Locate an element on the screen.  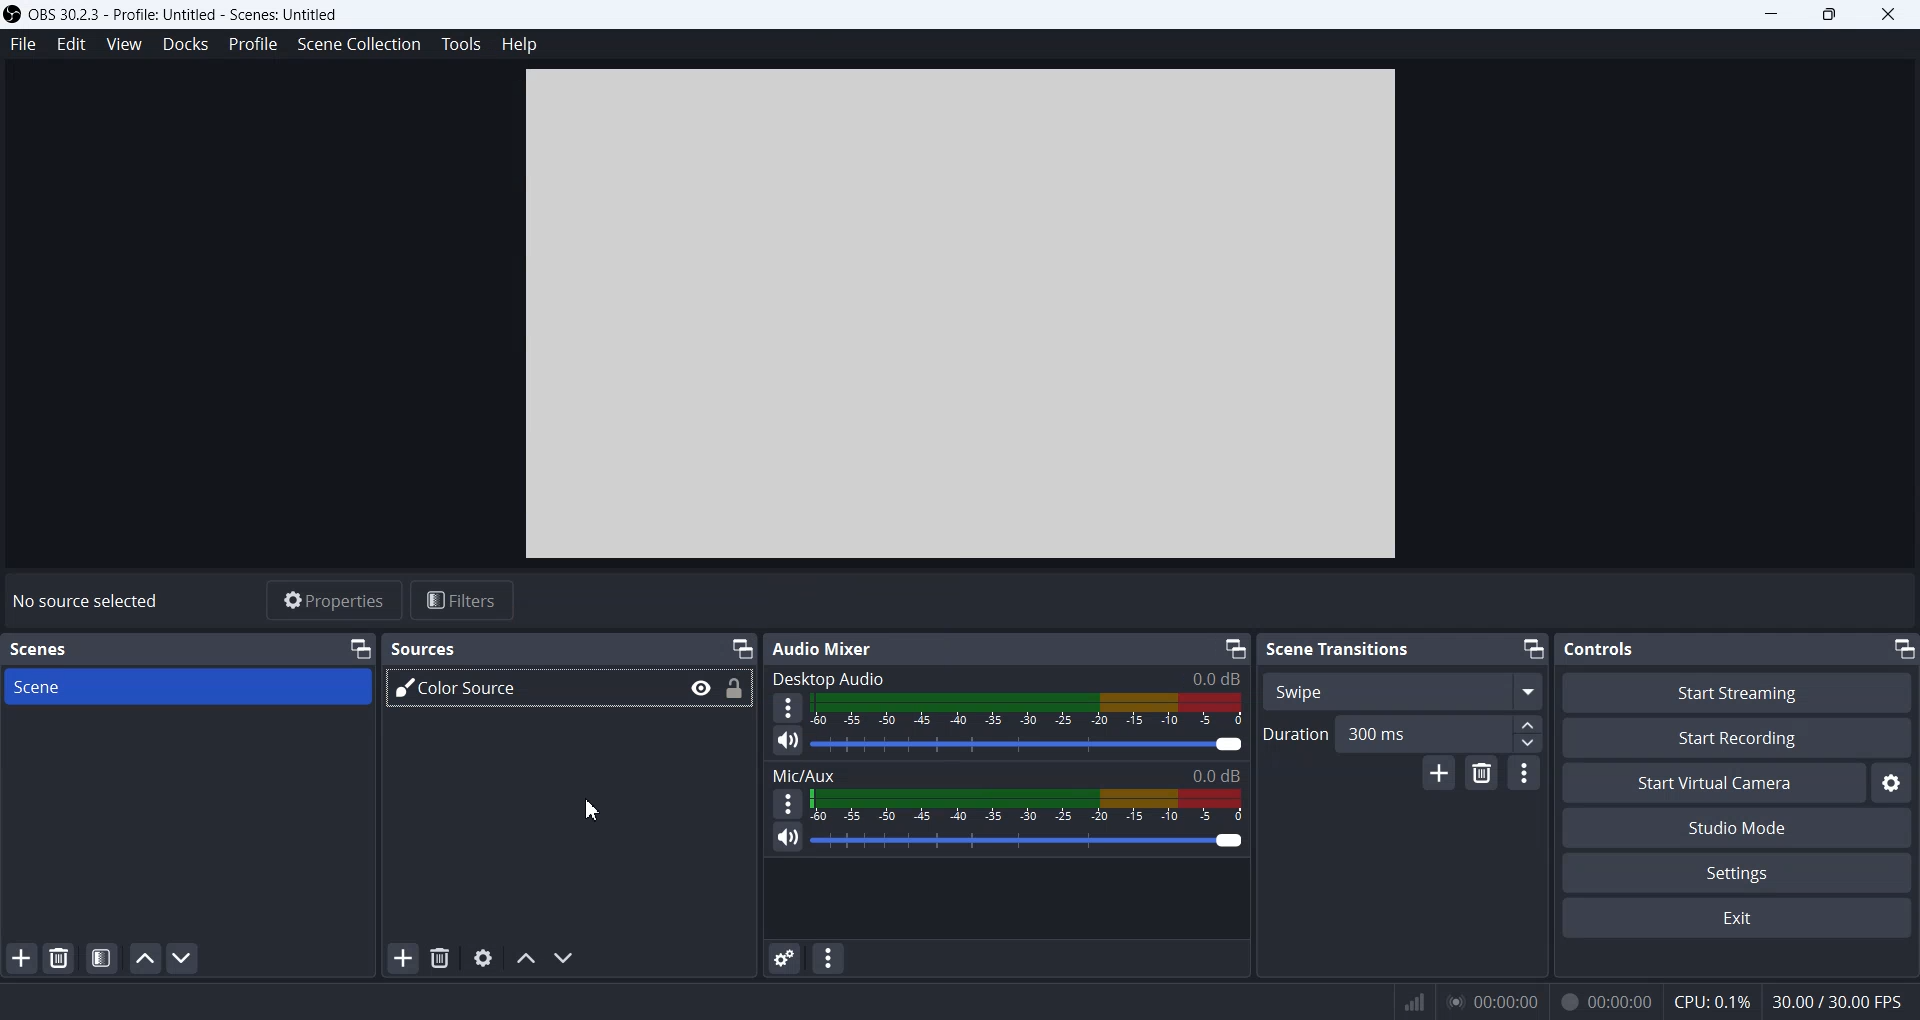
Advance Audio Properties is located at coordinates (784, 958).